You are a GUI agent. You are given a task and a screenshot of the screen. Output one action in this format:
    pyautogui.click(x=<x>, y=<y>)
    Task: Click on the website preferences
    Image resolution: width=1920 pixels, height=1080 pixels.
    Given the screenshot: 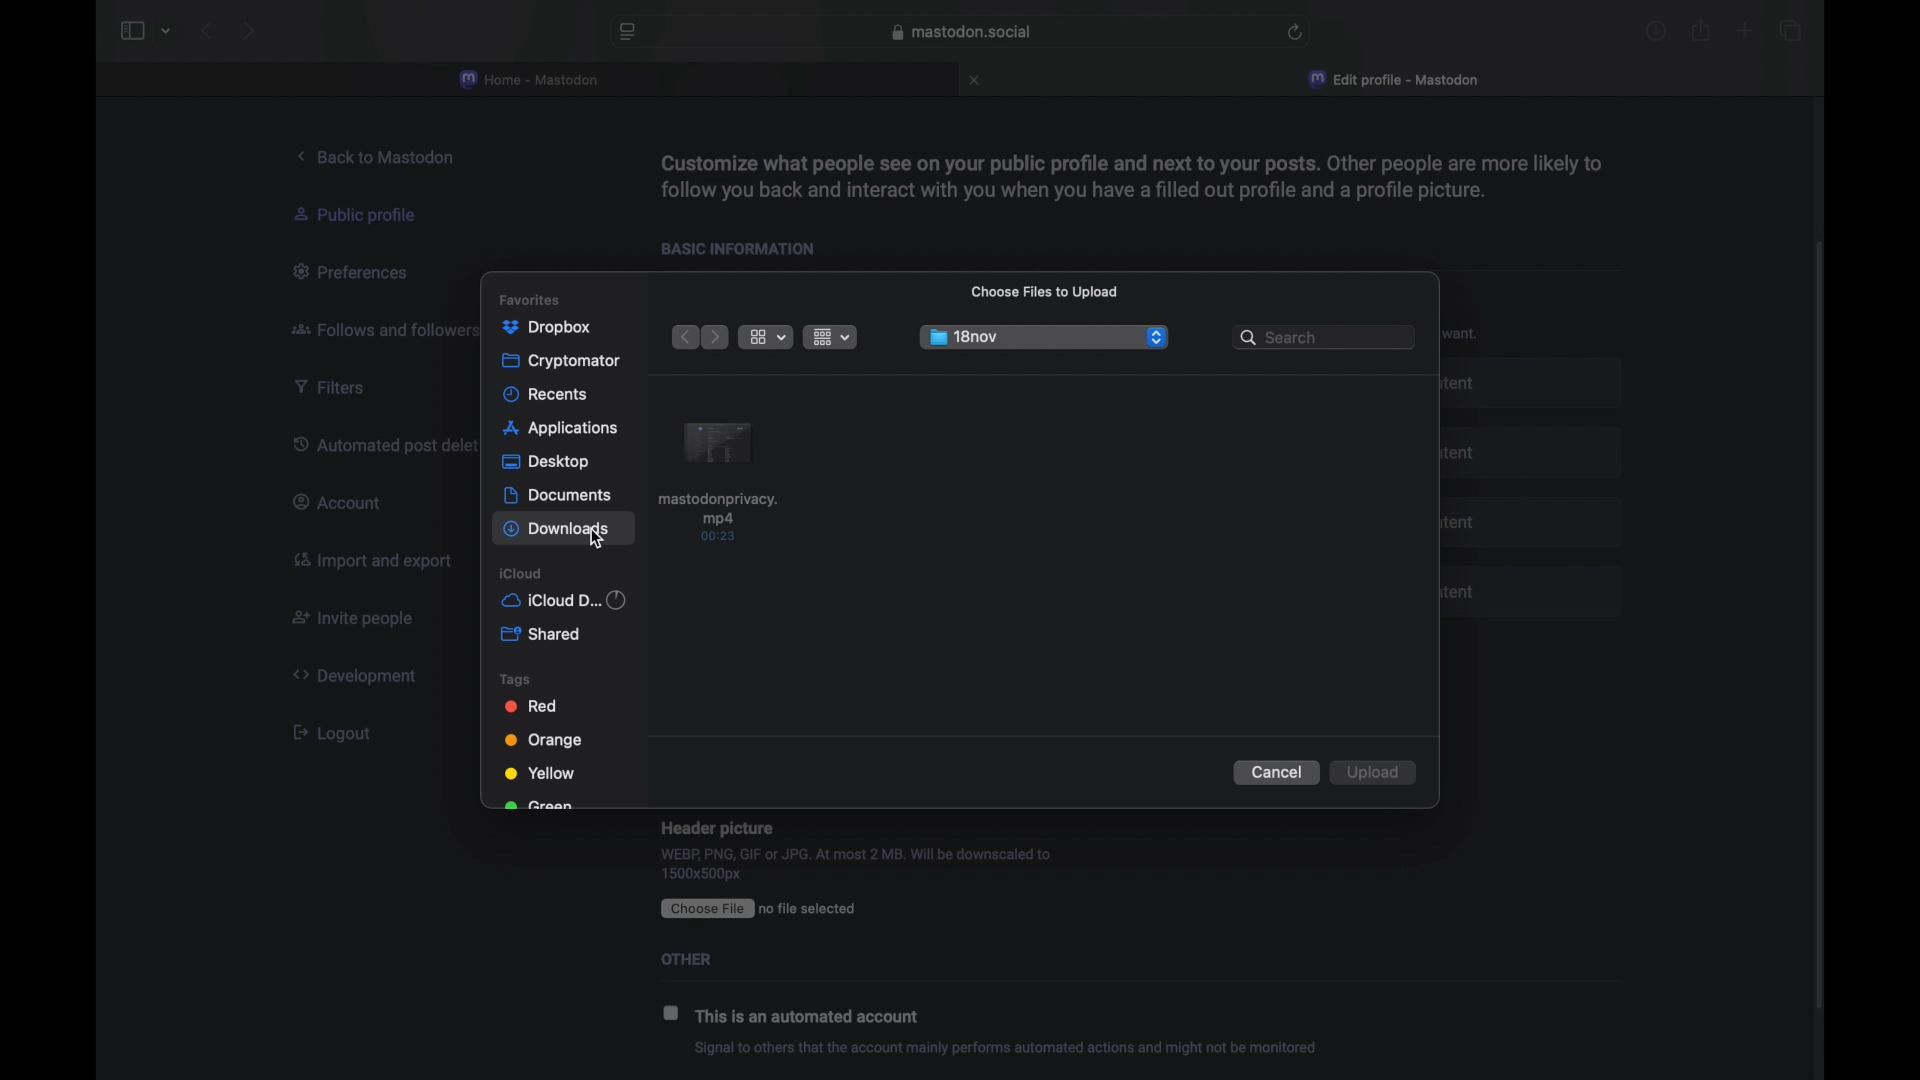 What is the action you would take?
    pyautogui.click(x=626, y=33)
    